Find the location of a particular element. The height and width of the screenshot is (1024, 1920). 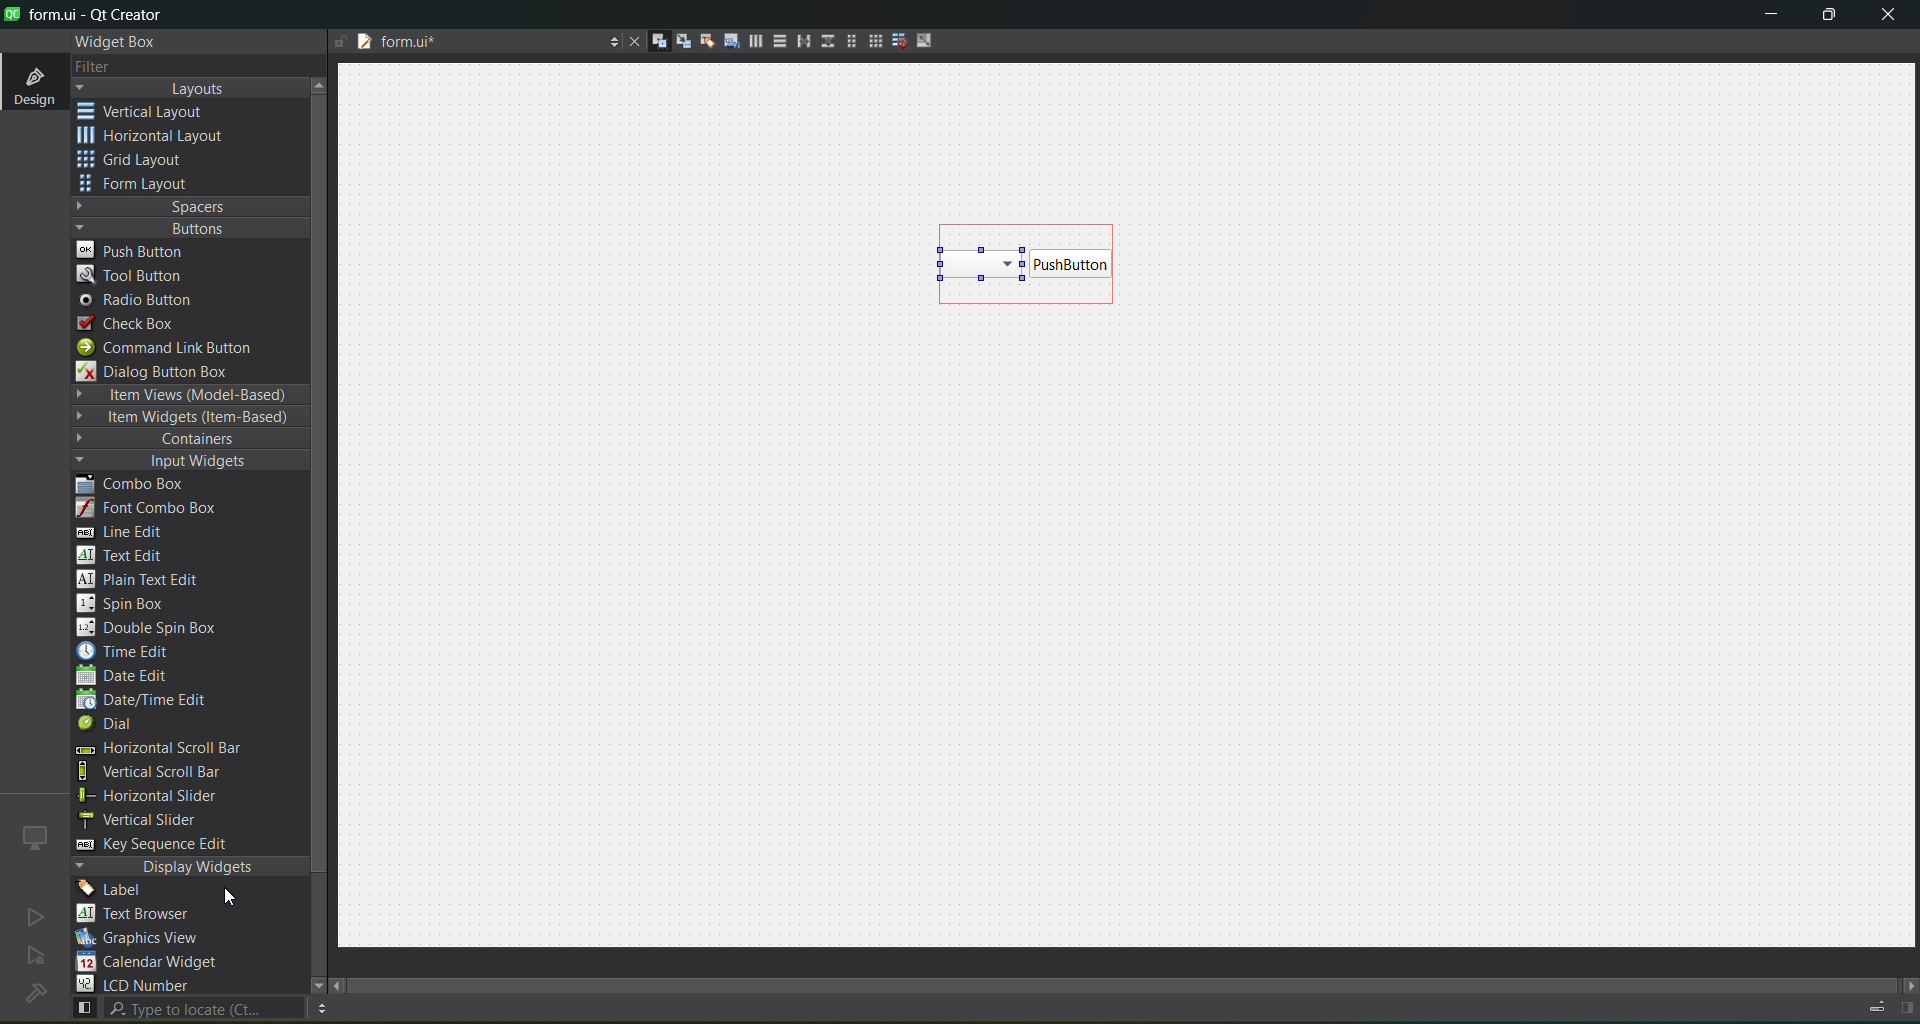

spin box is located at coordinates (131, 603).